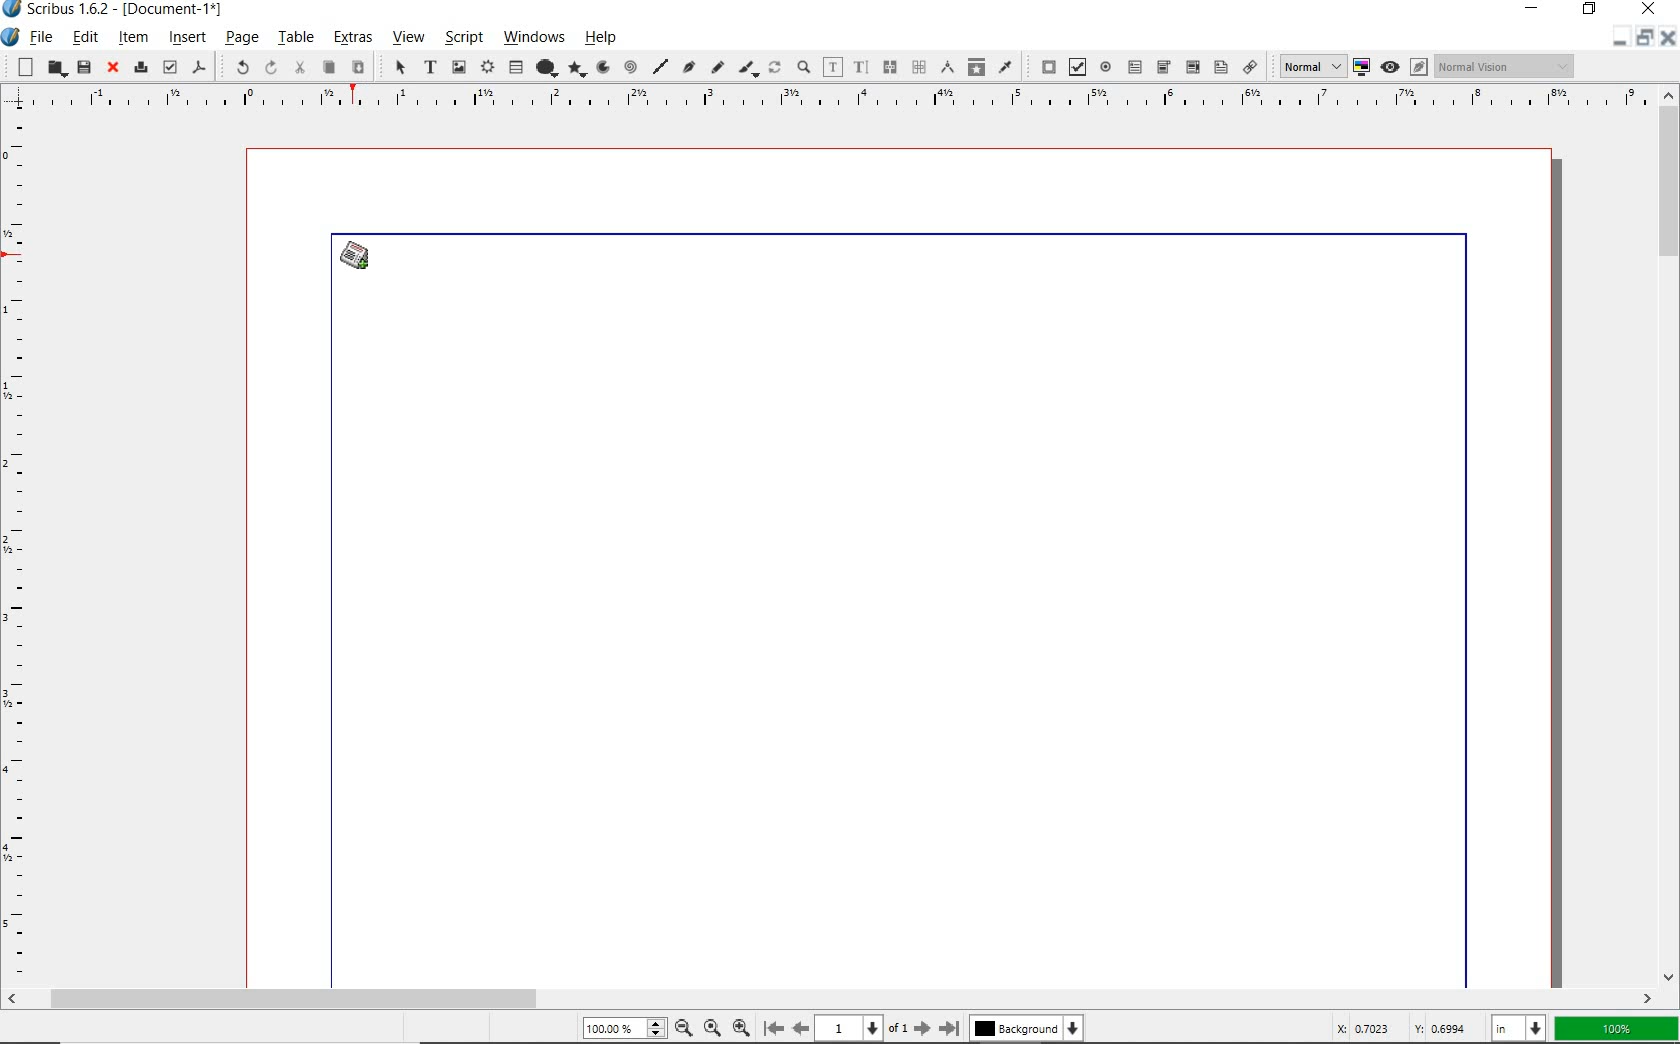  What do you see at coordinates (714, 1028) in the screenshot?
I see `Zoom to 100%` at bounding box center [714, 1028].